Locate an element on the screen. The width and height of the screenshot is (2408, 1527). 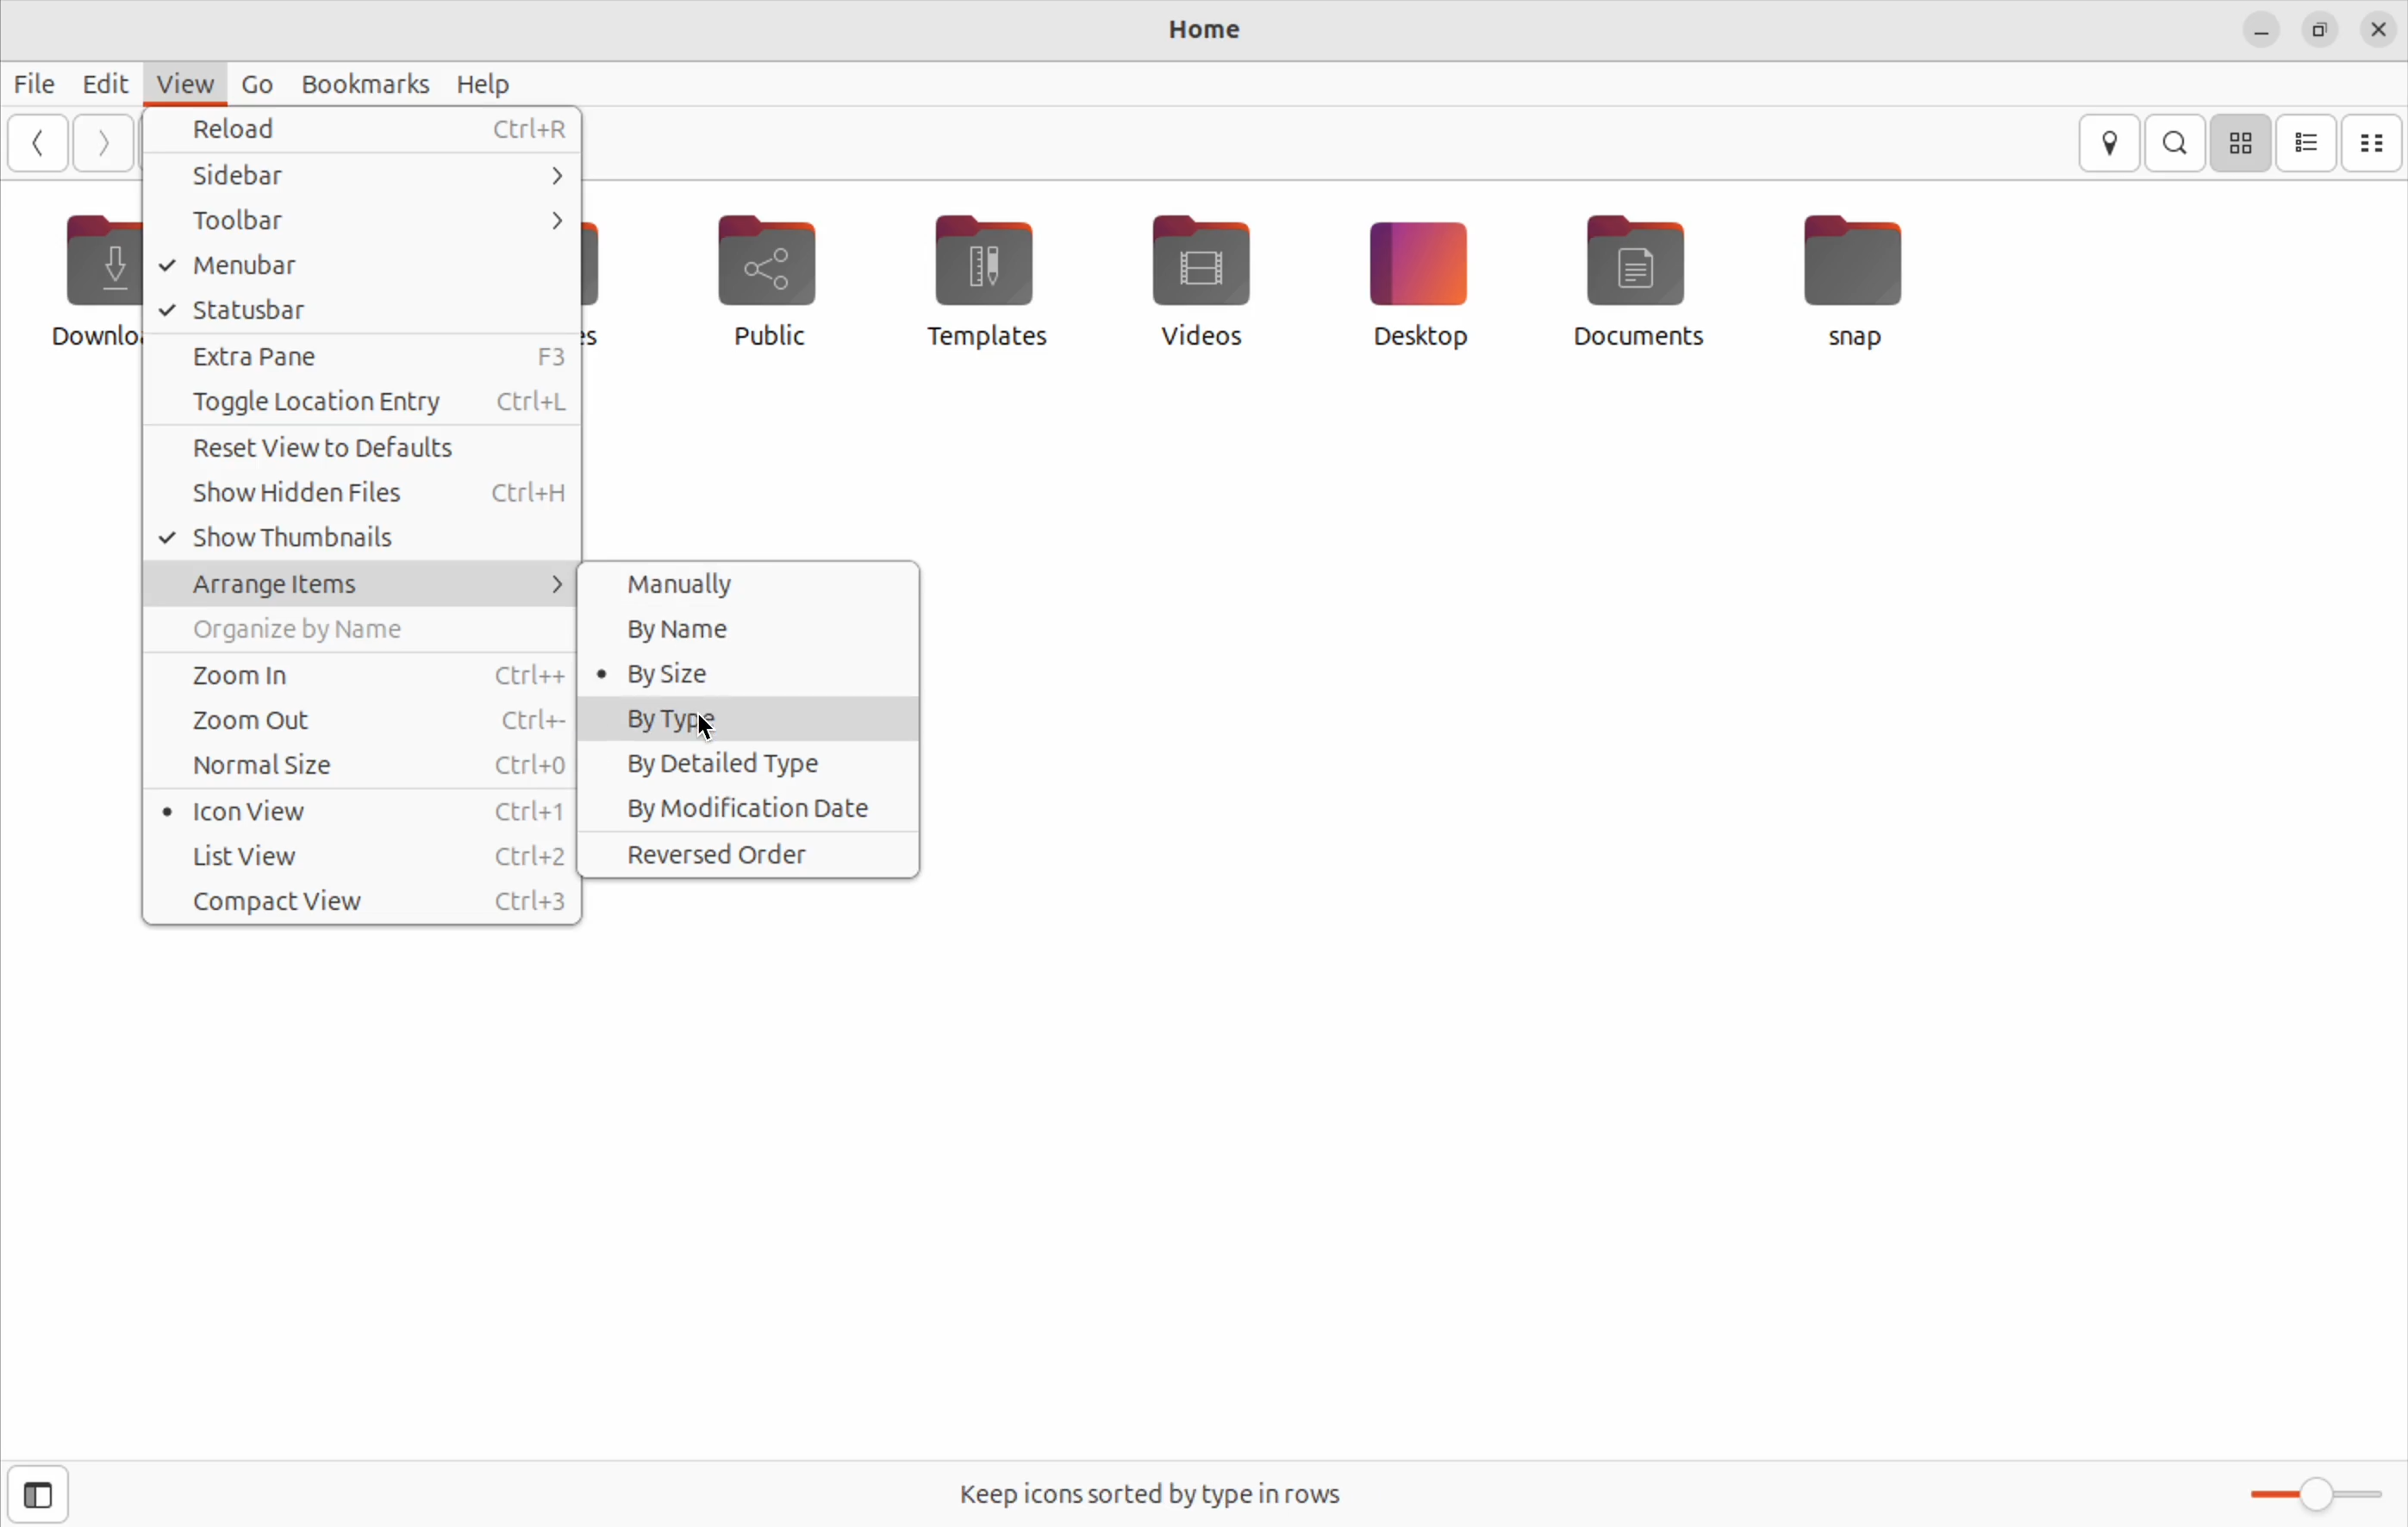
reversed order is located at coordinates (752, 854).